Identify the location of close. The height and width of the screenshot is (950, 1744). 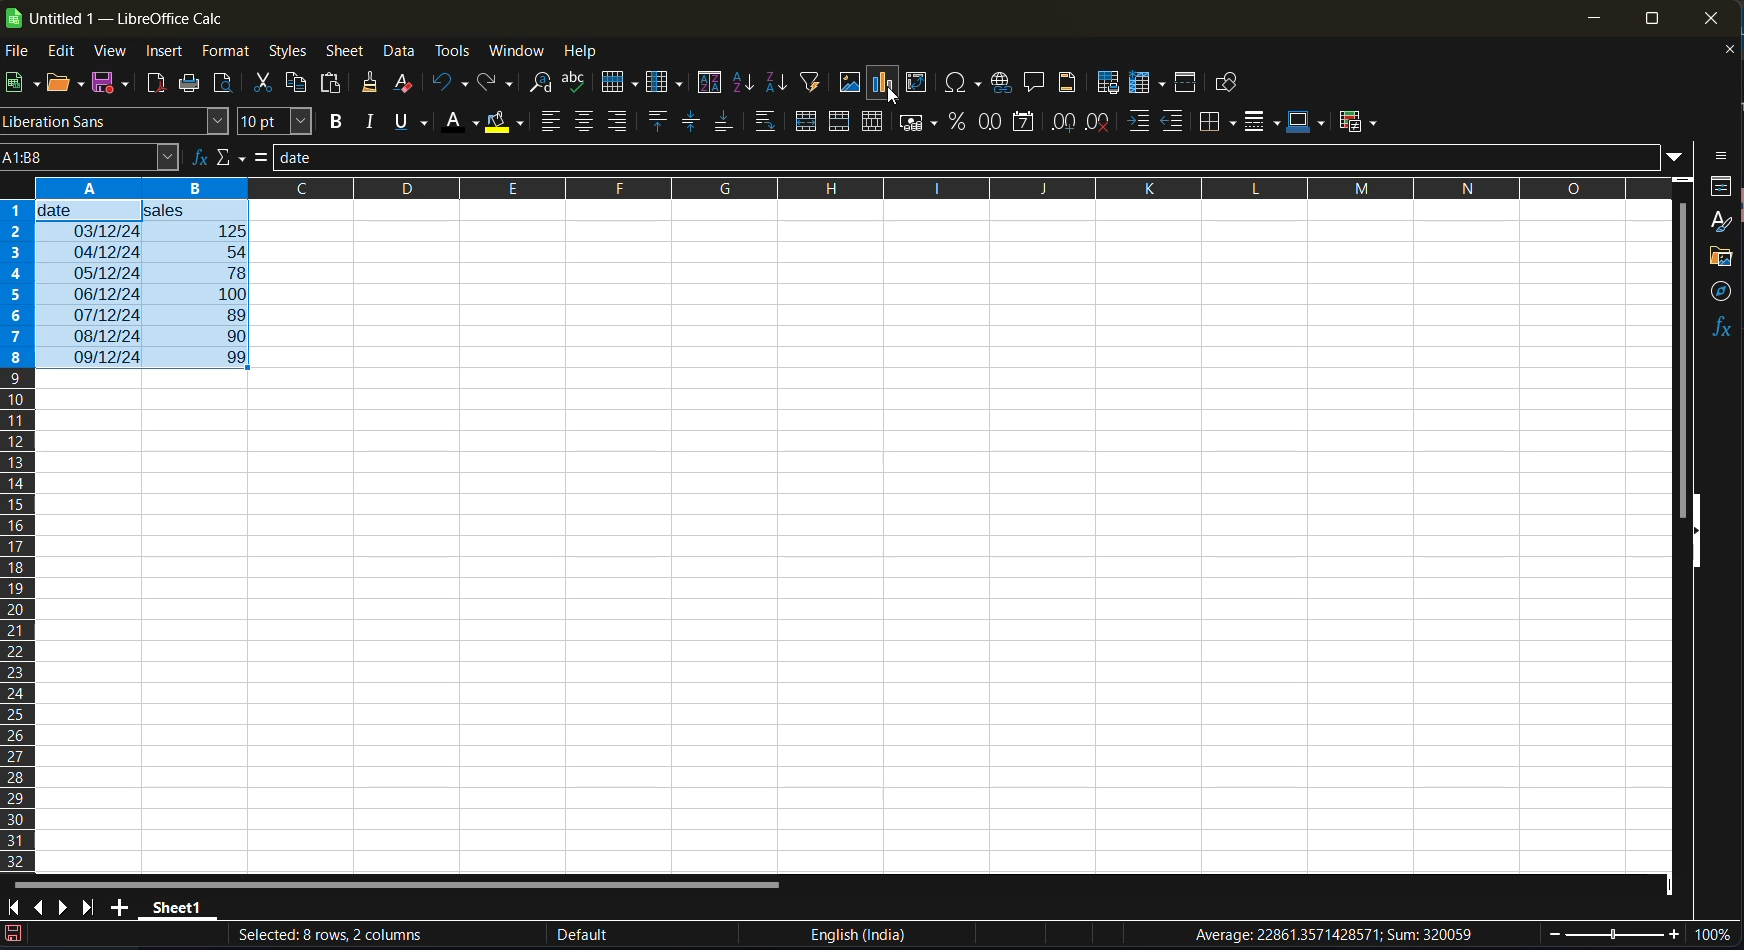
(1711, 18).